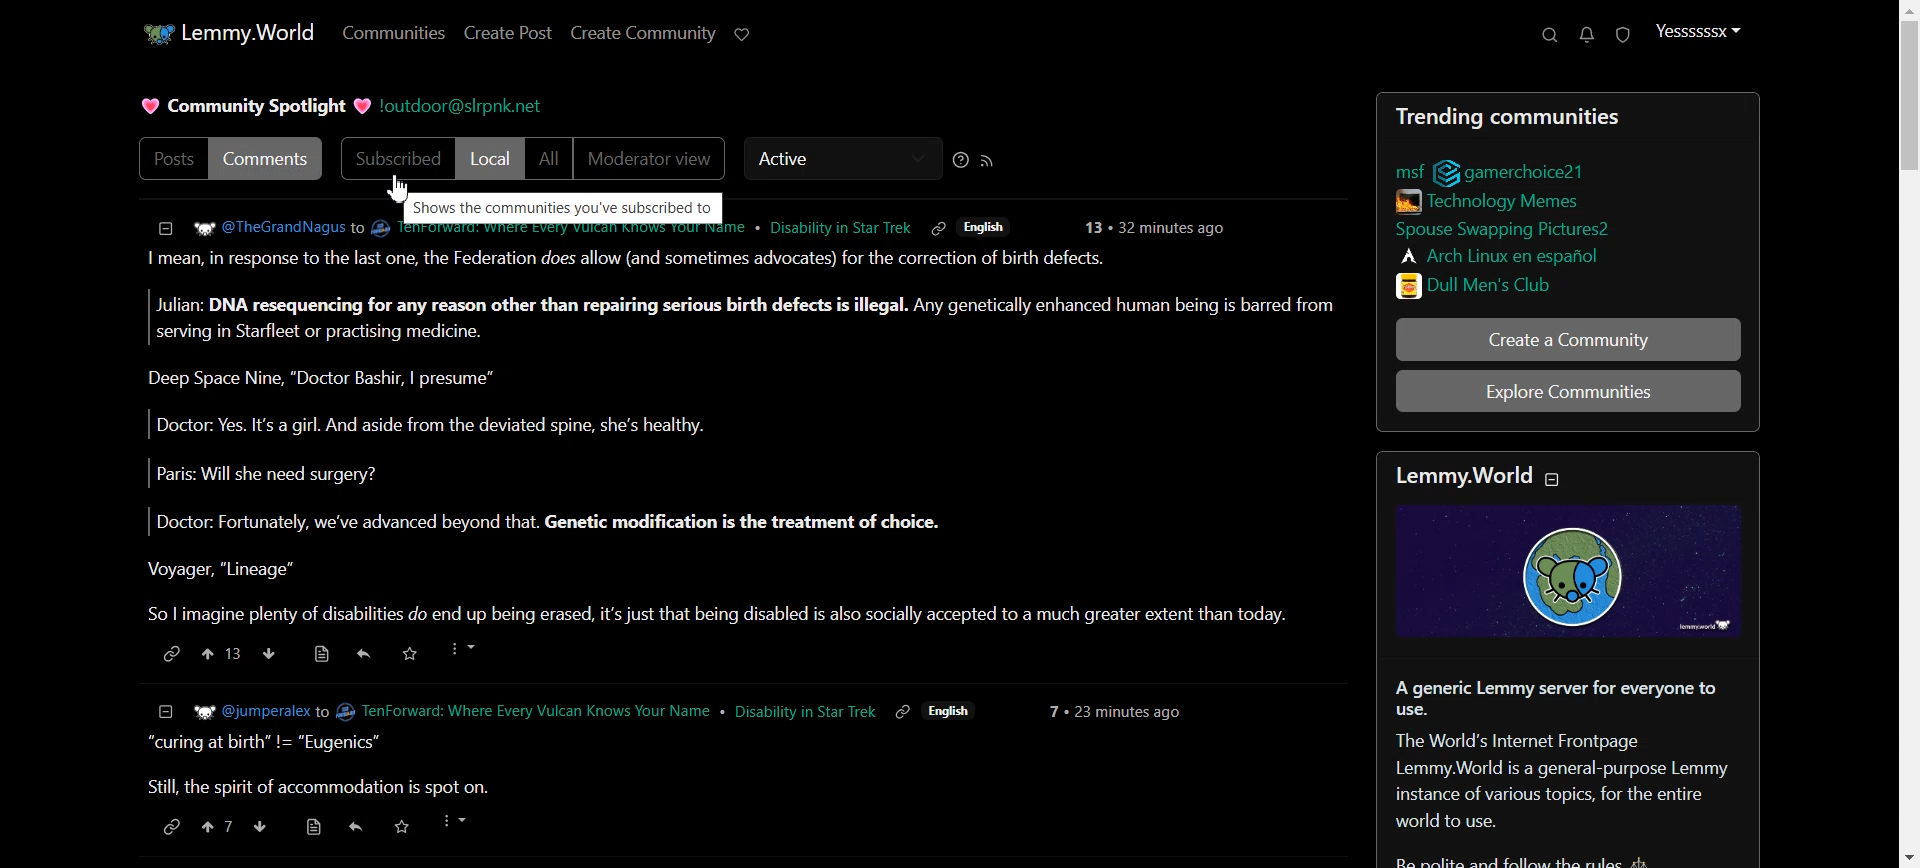 The width and height of the screenshot is (1920, 868). What do you see at coordinates (1517, 169) in the screenshot?
I see `link` at bounding box center [1517, 169].